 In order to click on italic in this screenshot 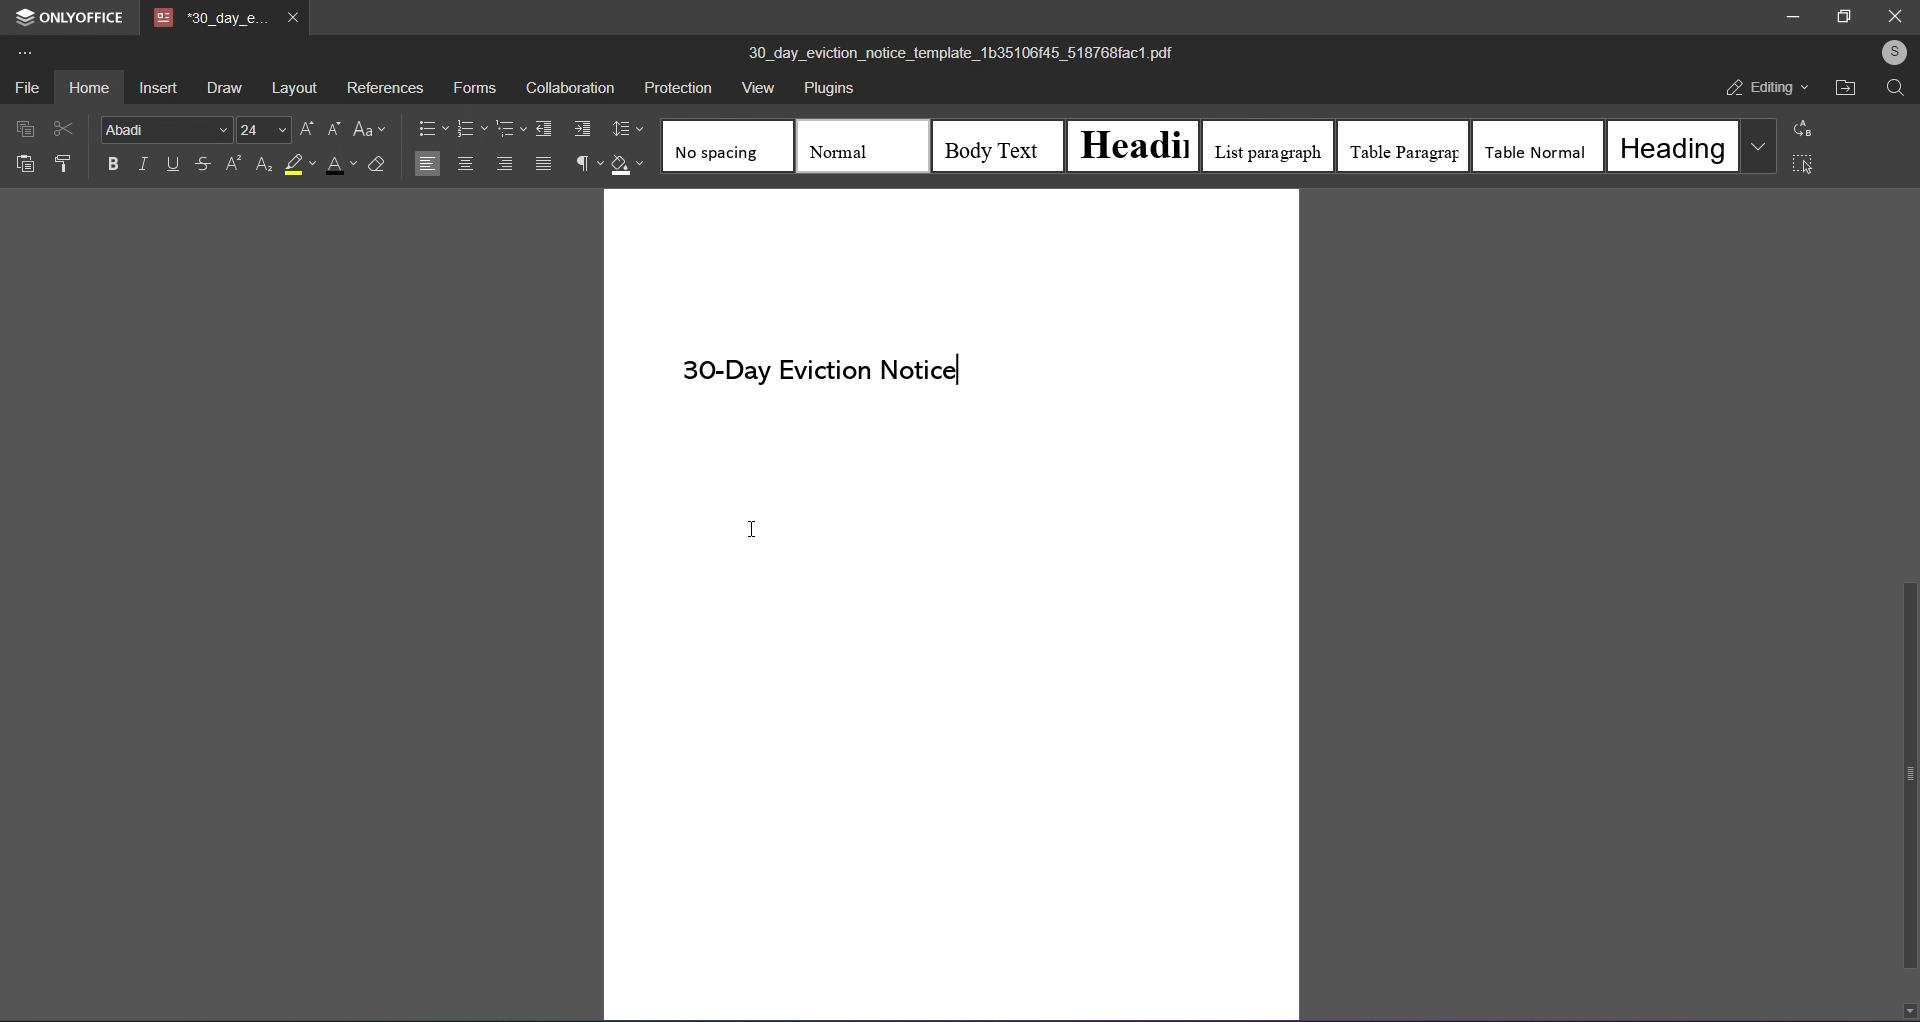, I will do `click(141, 163)`.